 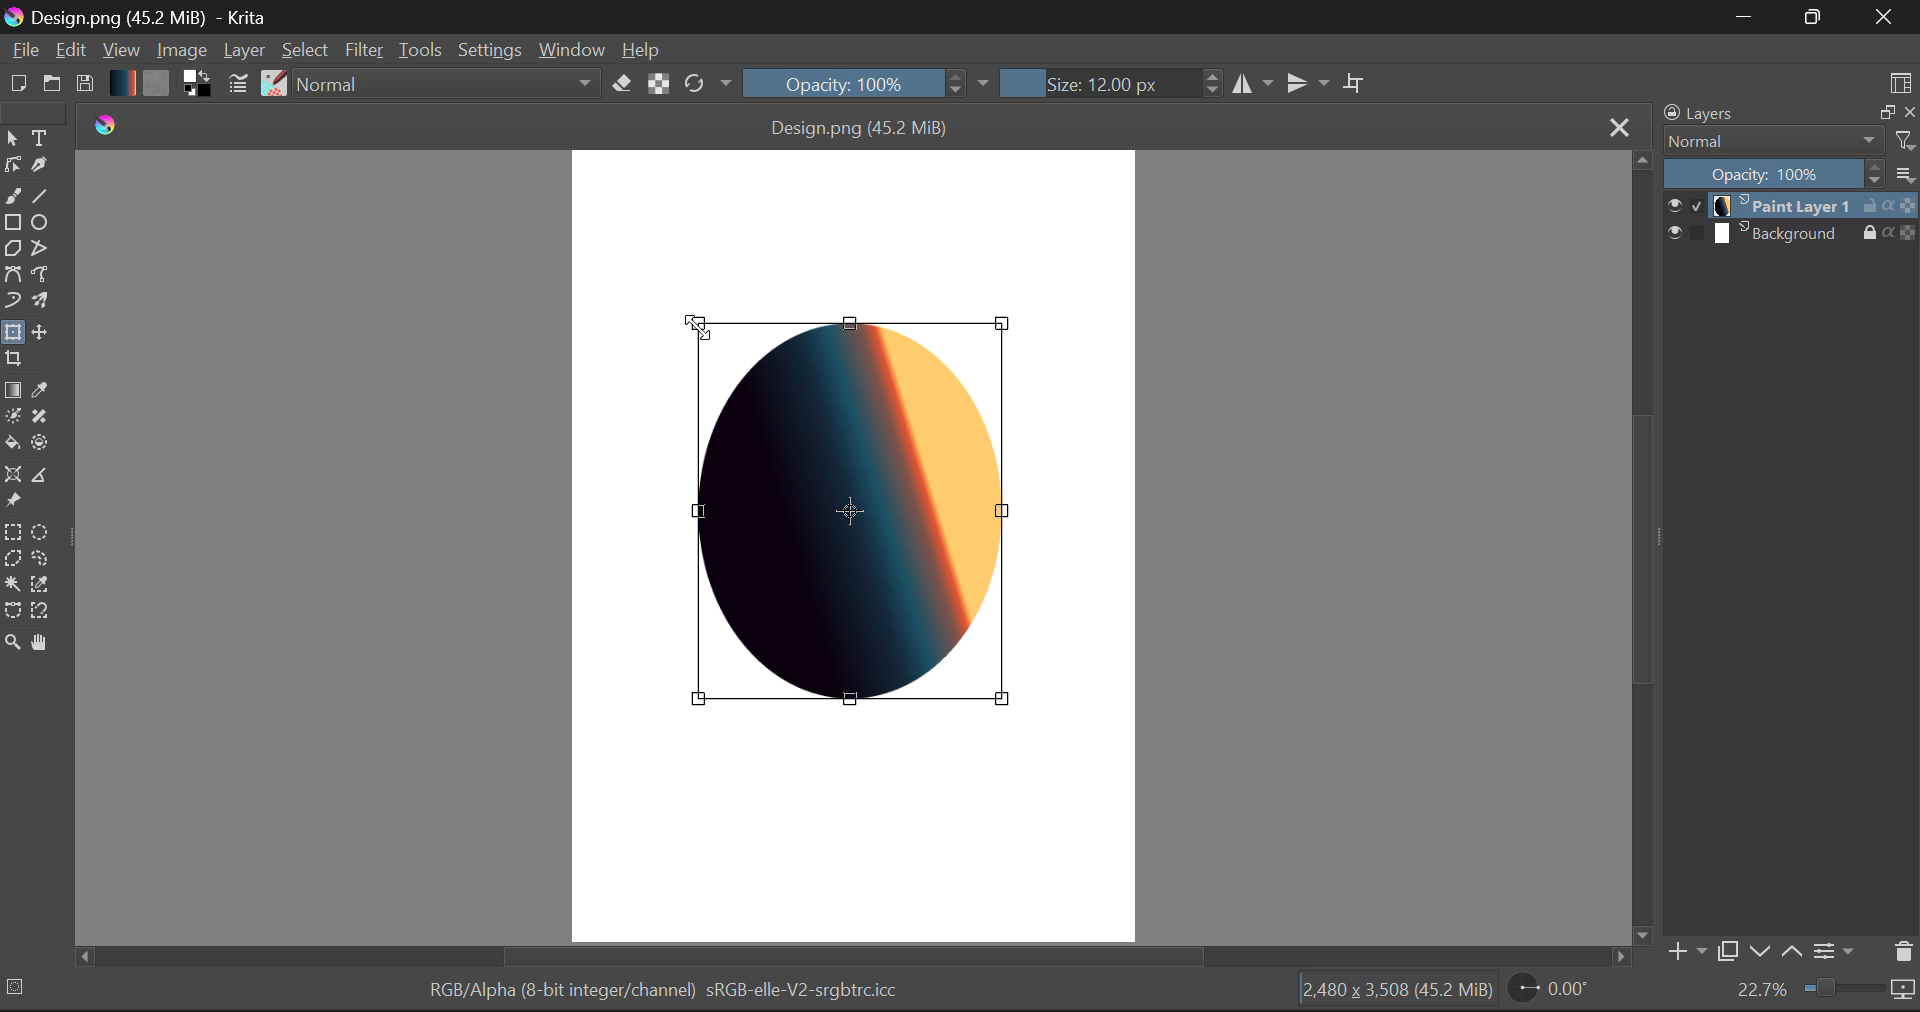 I want to click on Scroll Bar, so click(x=857, y=958).